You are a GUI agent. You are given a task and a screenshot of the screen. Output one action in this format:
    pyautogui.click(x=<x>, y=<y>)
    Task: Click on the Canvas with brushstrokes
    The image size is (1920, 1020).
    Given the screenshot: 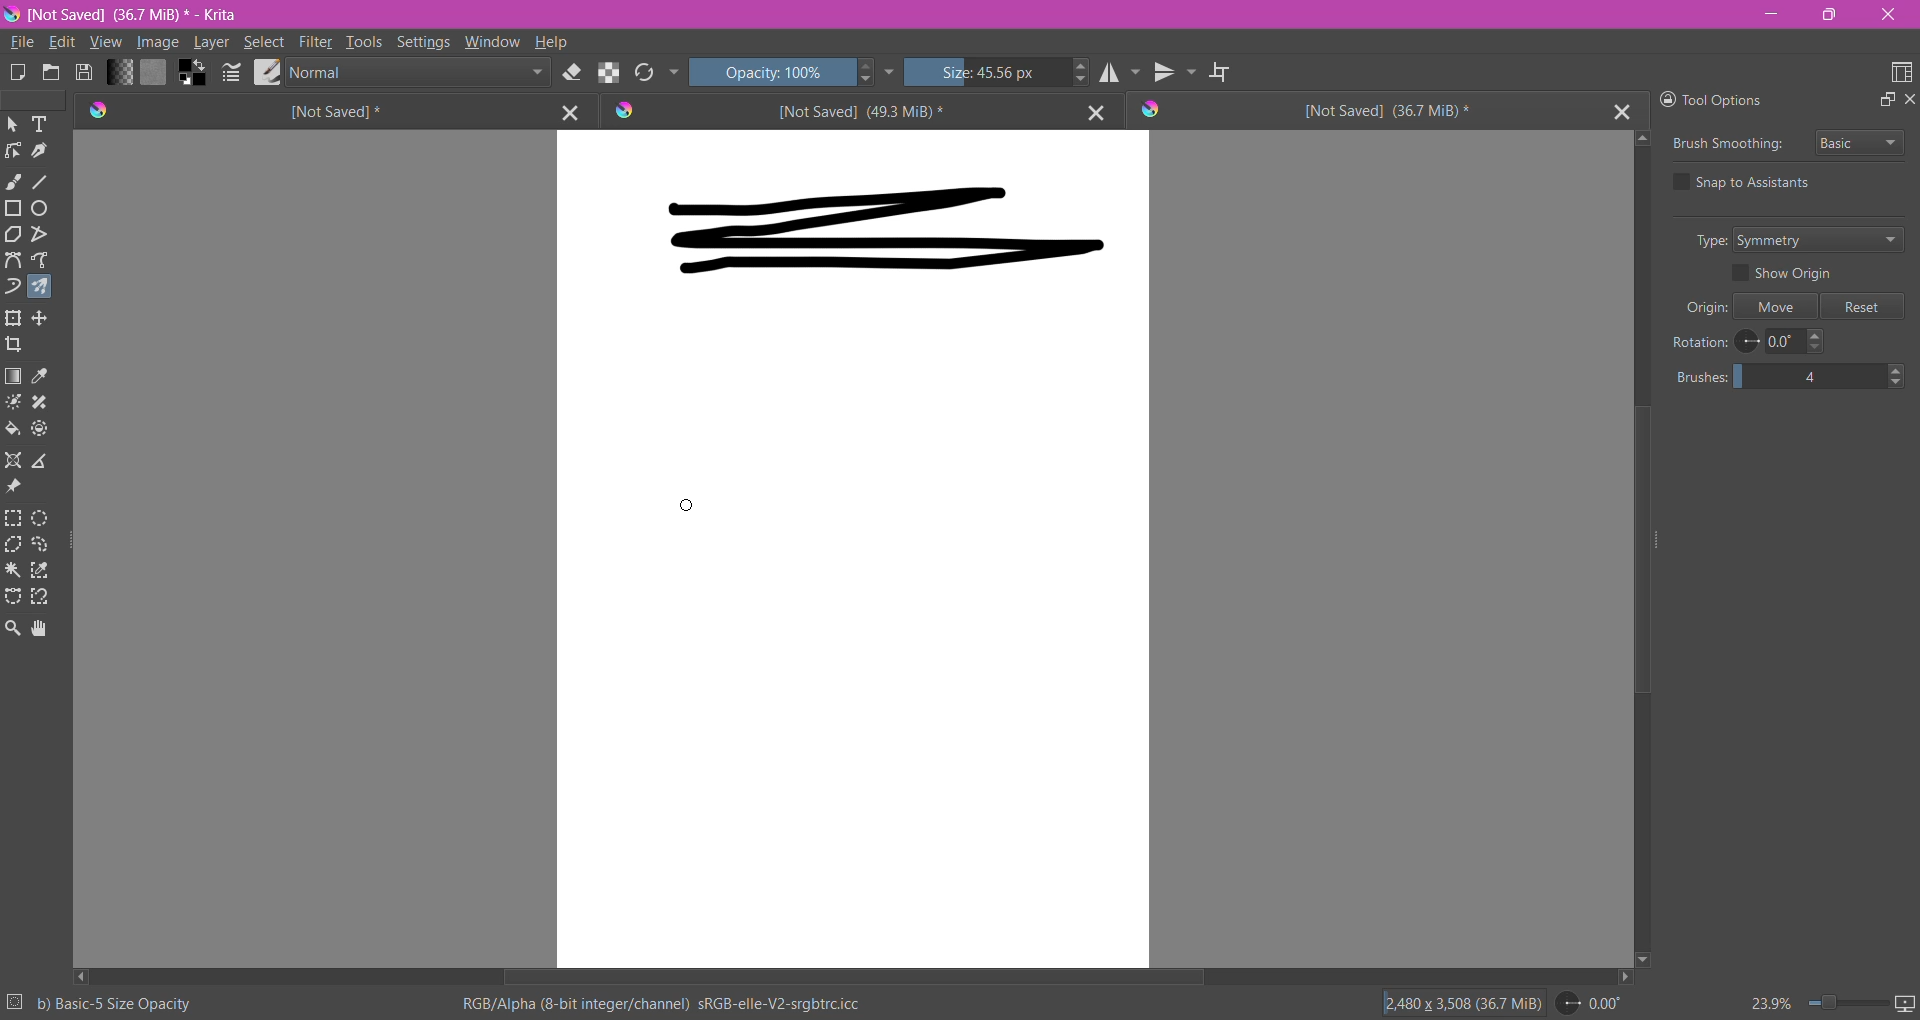 What is the action you would take?
    pyautogui.click(x=853, y=549)
    